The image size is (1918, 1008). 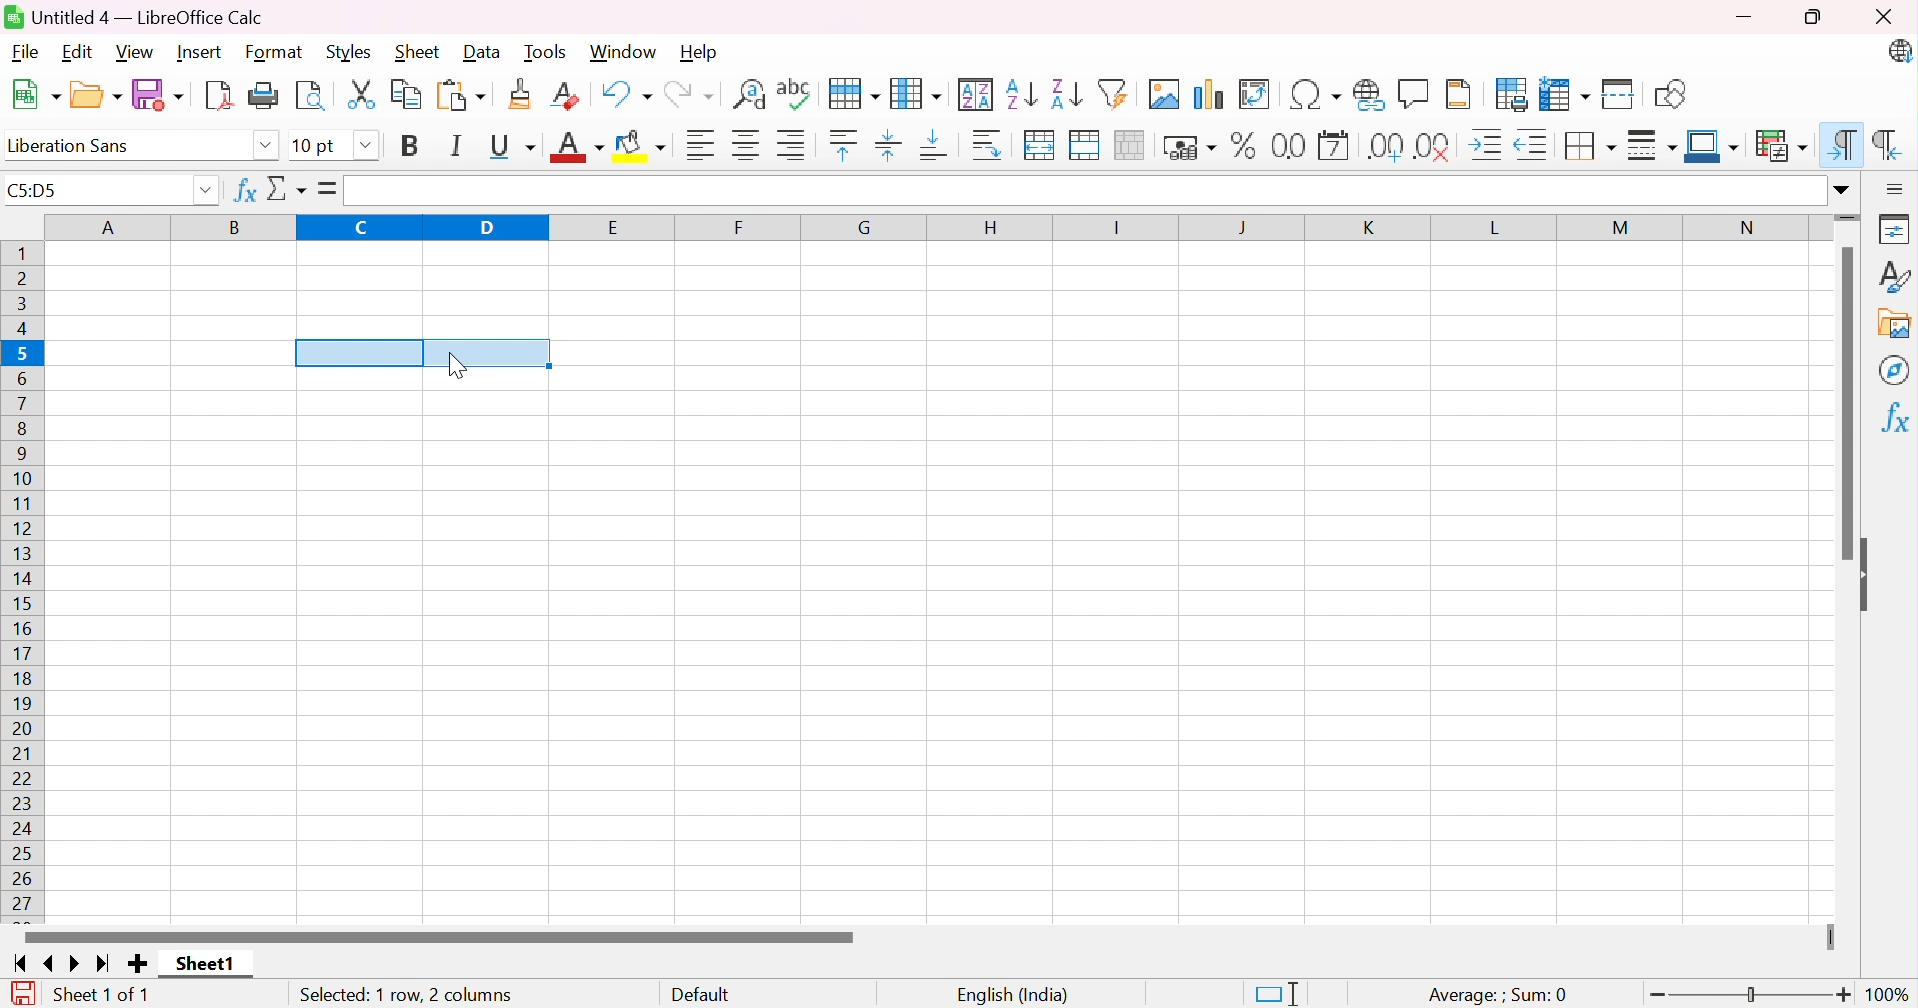 What do you see at coordinates (206, 192) in the screenshot?
I see `Drop Down` at bounding box center [206, 192].